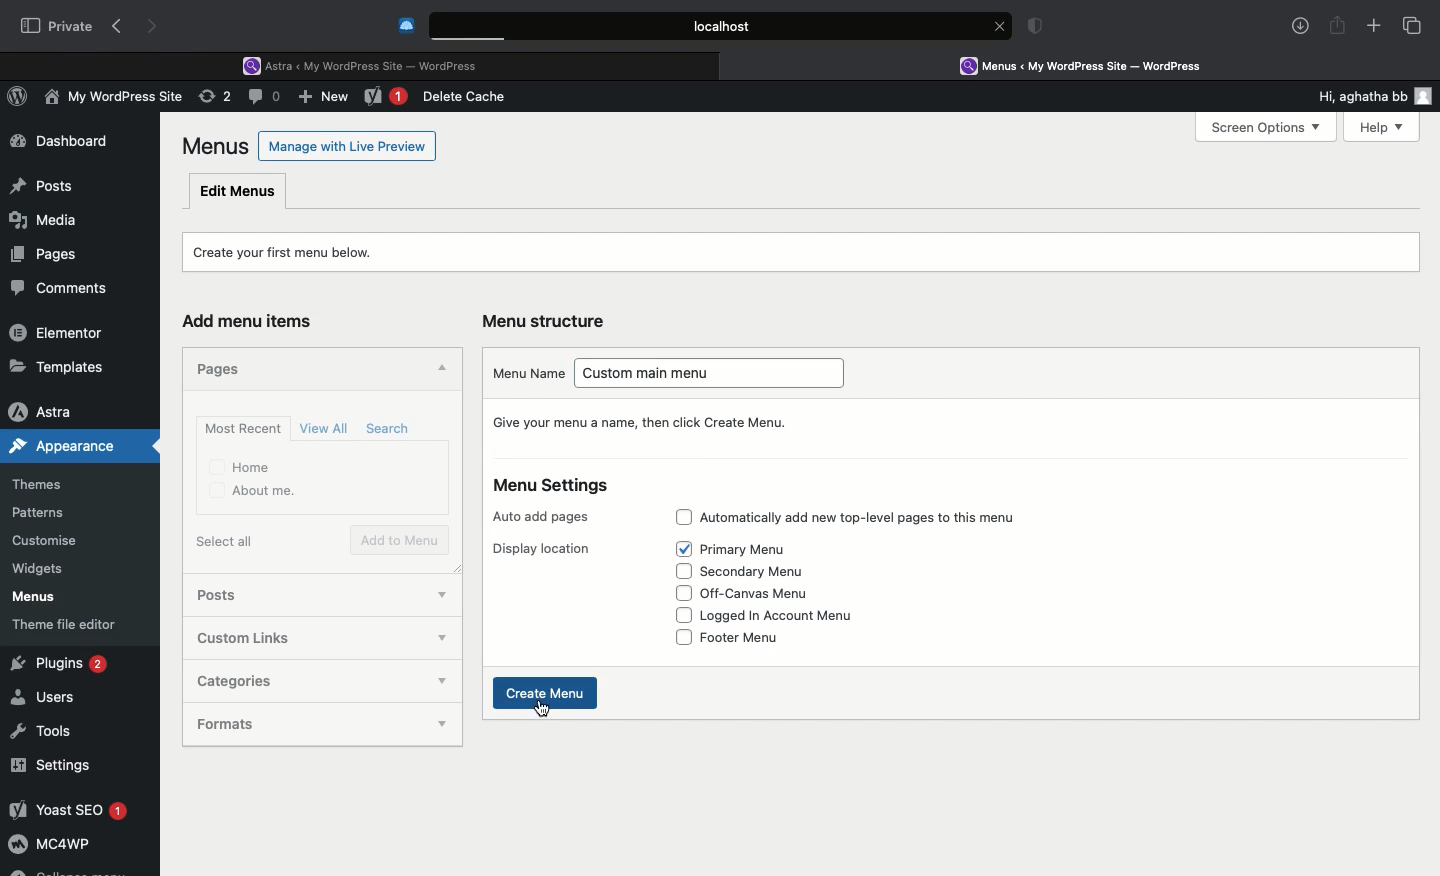 This screenshot has width=1440, height=876. Describe the element at coordinates (240, 428) in the screenshot. I see `Most recent` at that location.